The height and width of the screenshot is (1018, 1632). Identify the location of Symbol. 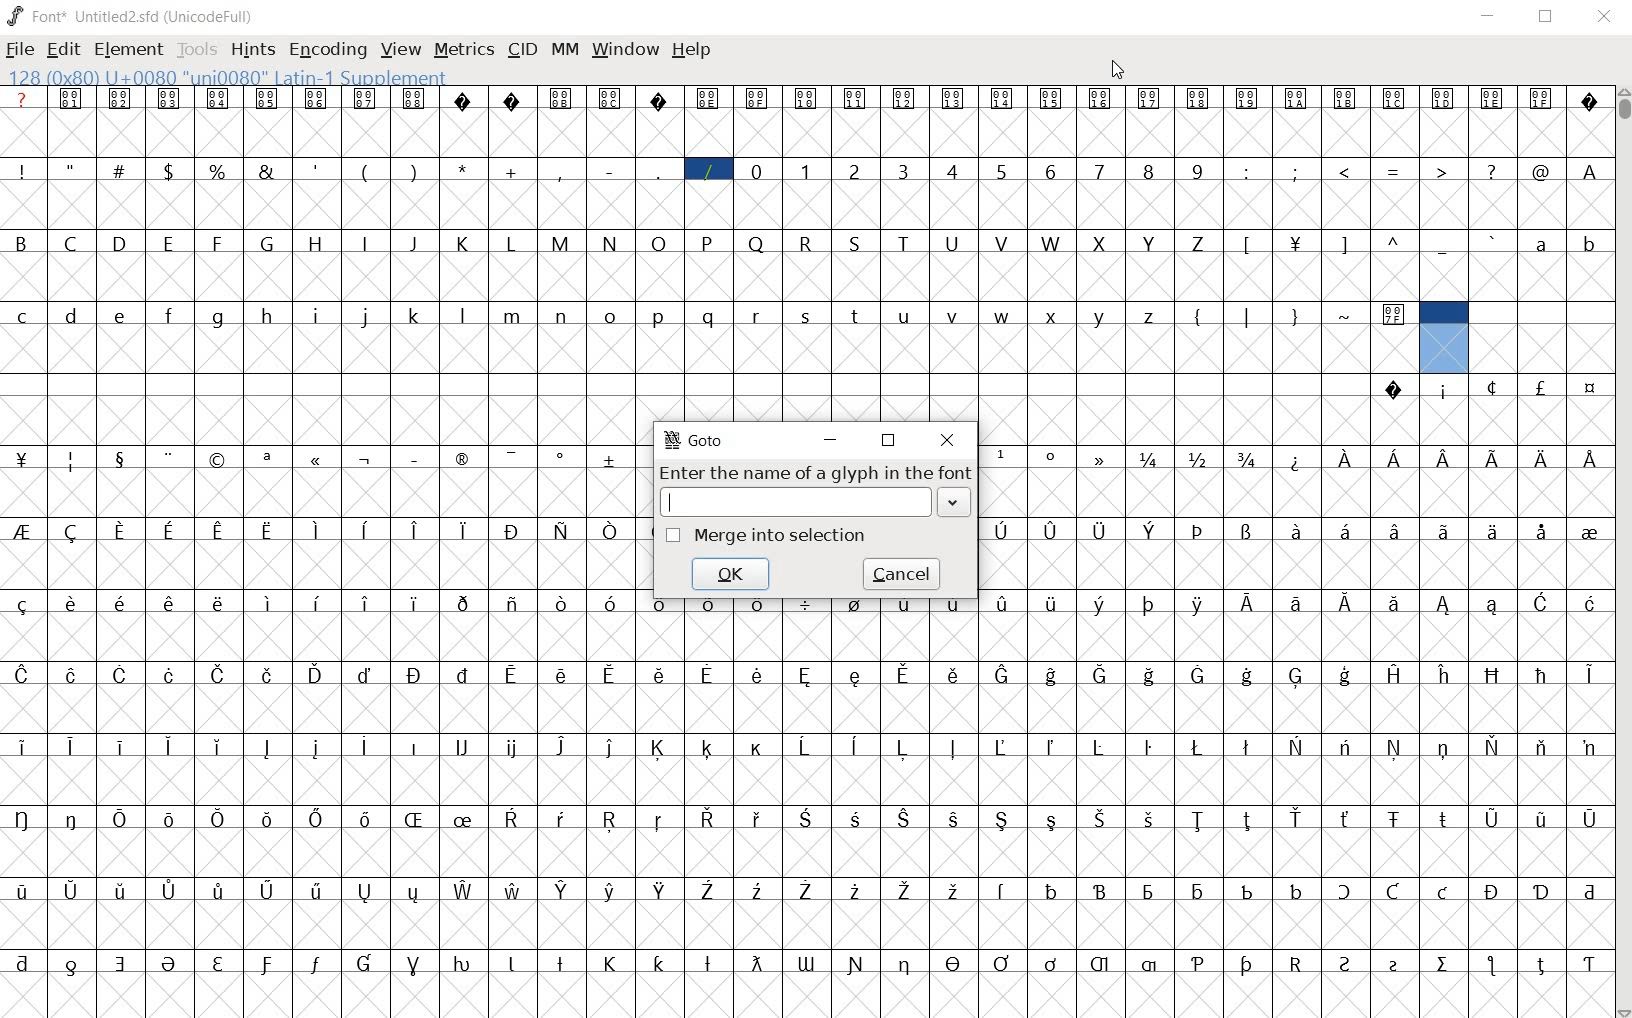
(463, 529).